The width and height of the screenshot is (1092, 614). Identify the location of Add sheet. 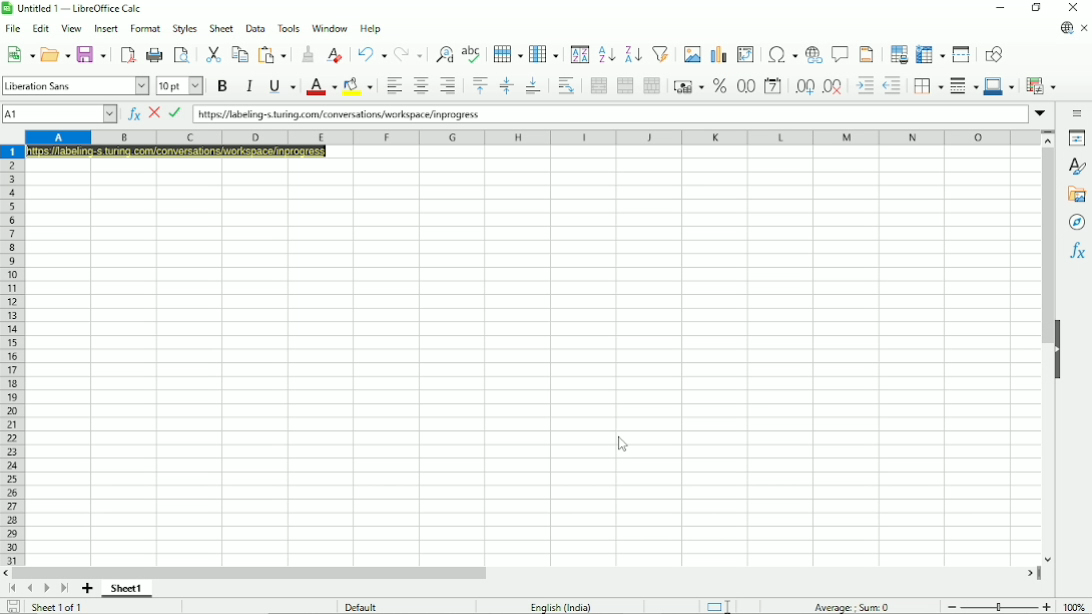
(86, 589).